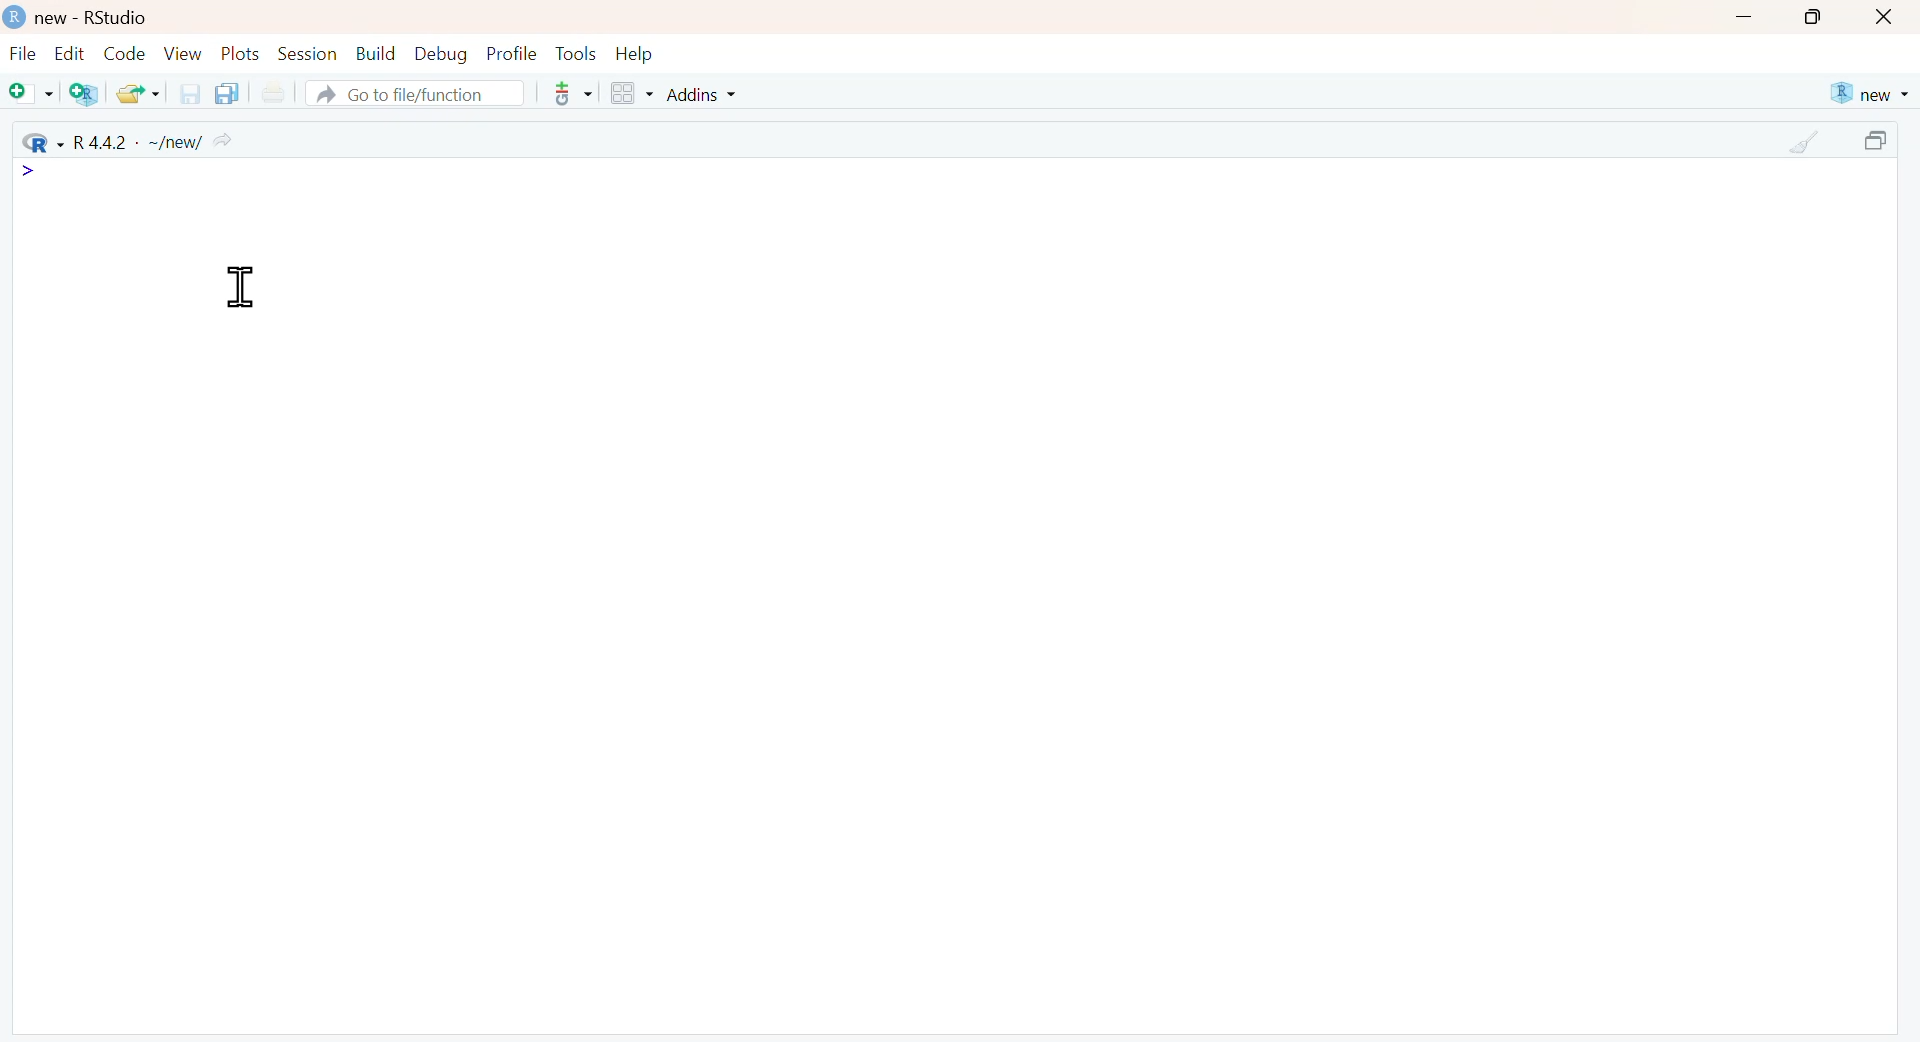 The width and height of the screenshot is (1920, 1042). I want to click on Tools, so click(579, 54).